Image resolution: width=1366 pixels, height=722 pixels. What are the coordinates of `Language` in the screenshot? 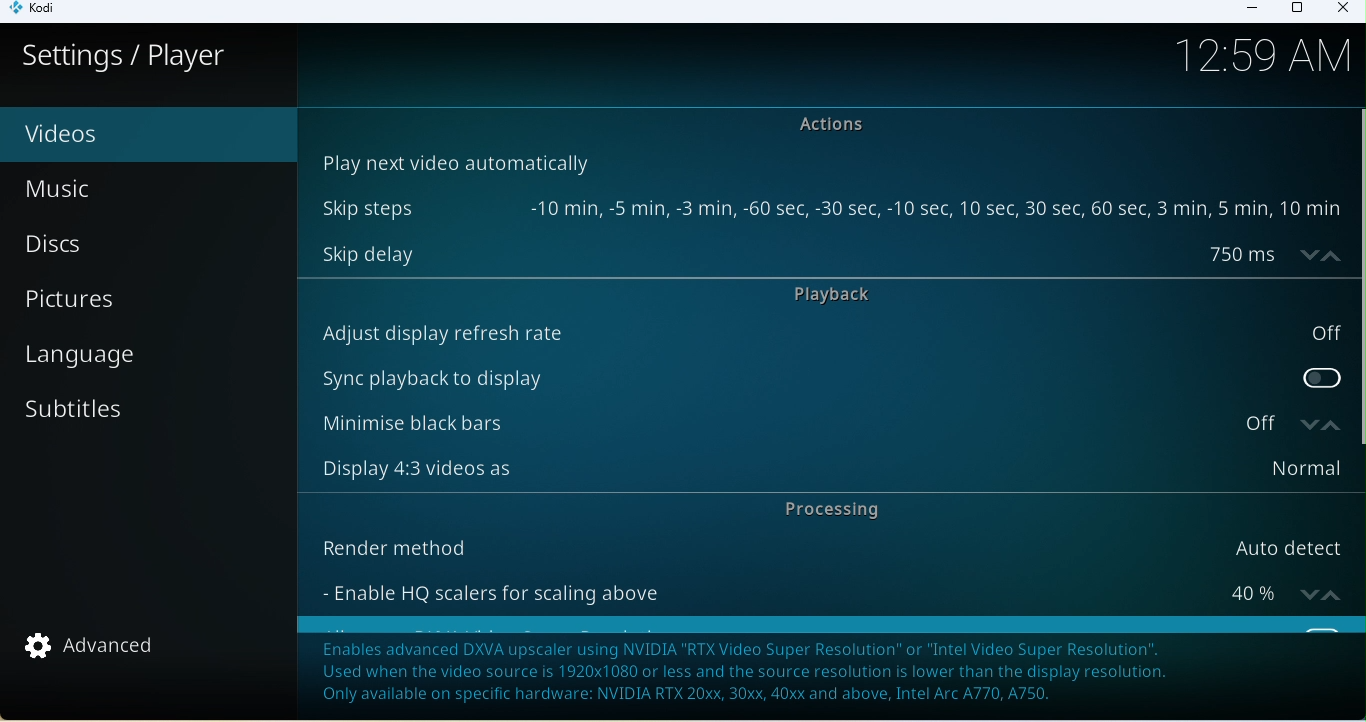 It's located at (145, 364).